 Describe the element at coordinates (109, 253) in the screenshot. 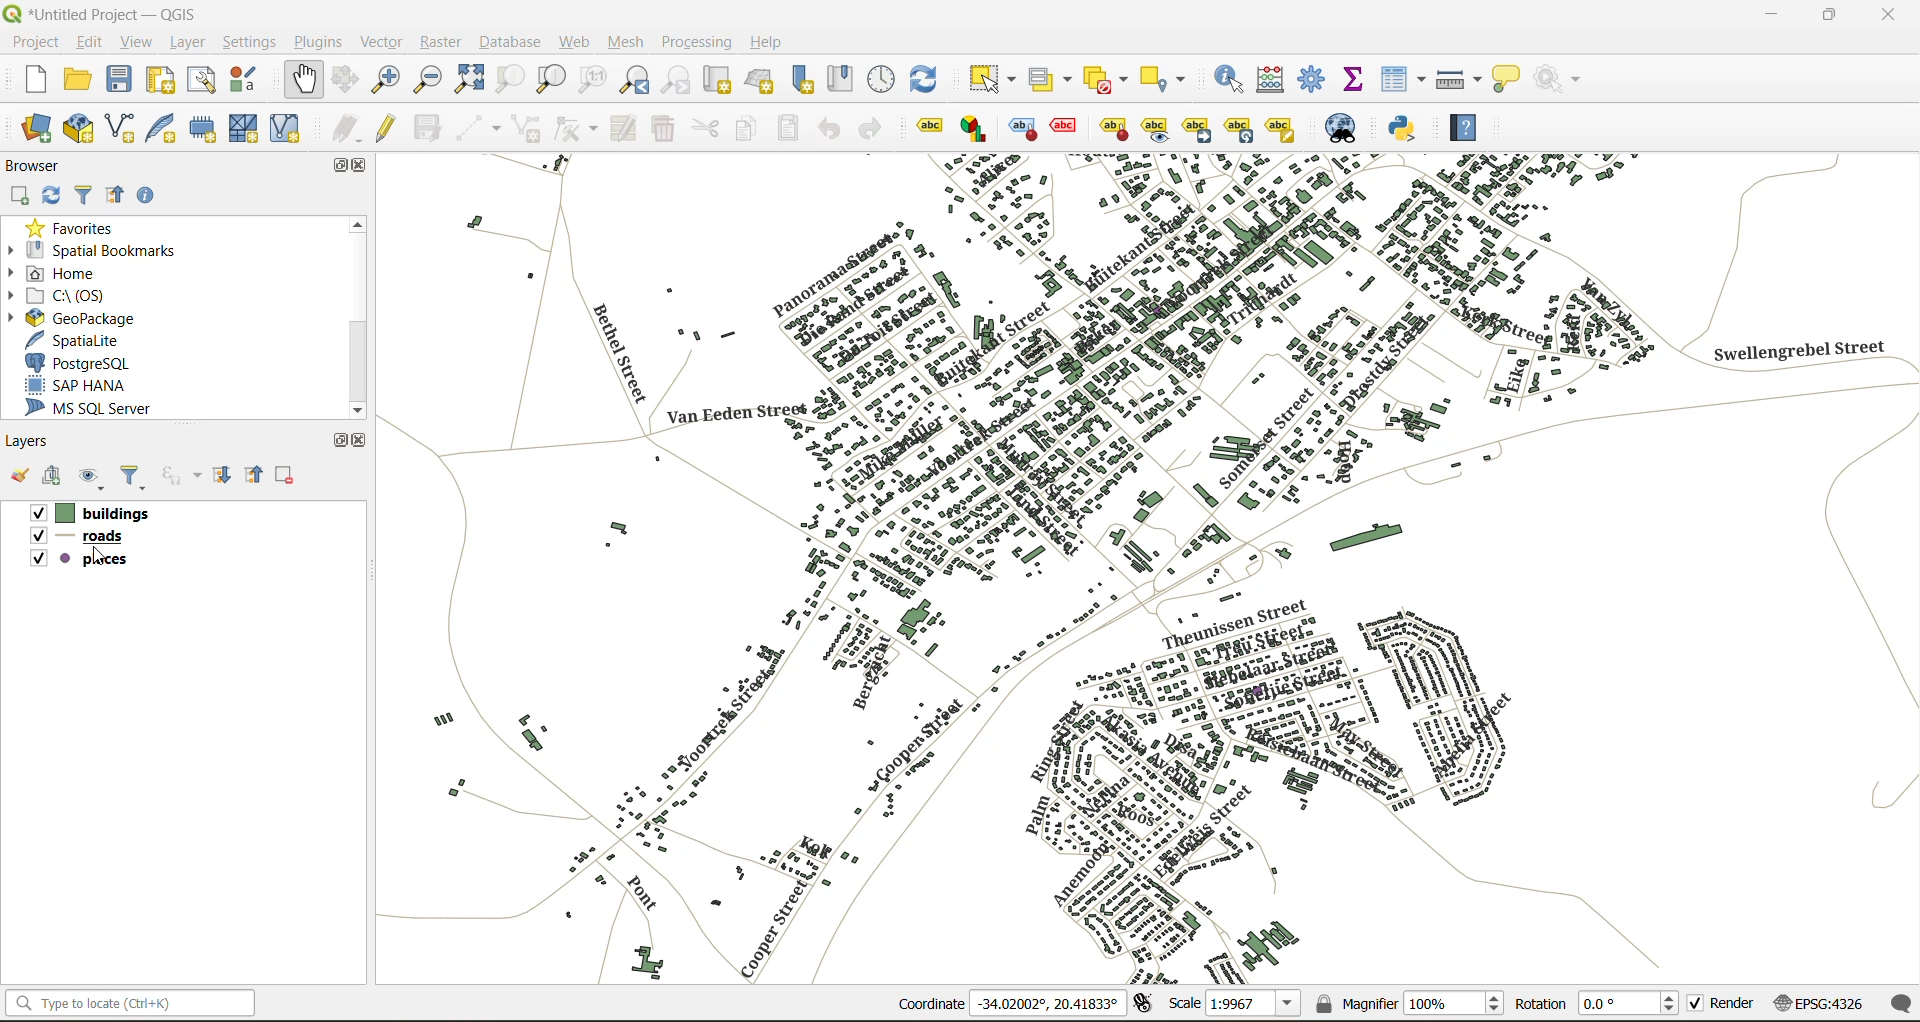

I see `spatial bookmarks` at that location.